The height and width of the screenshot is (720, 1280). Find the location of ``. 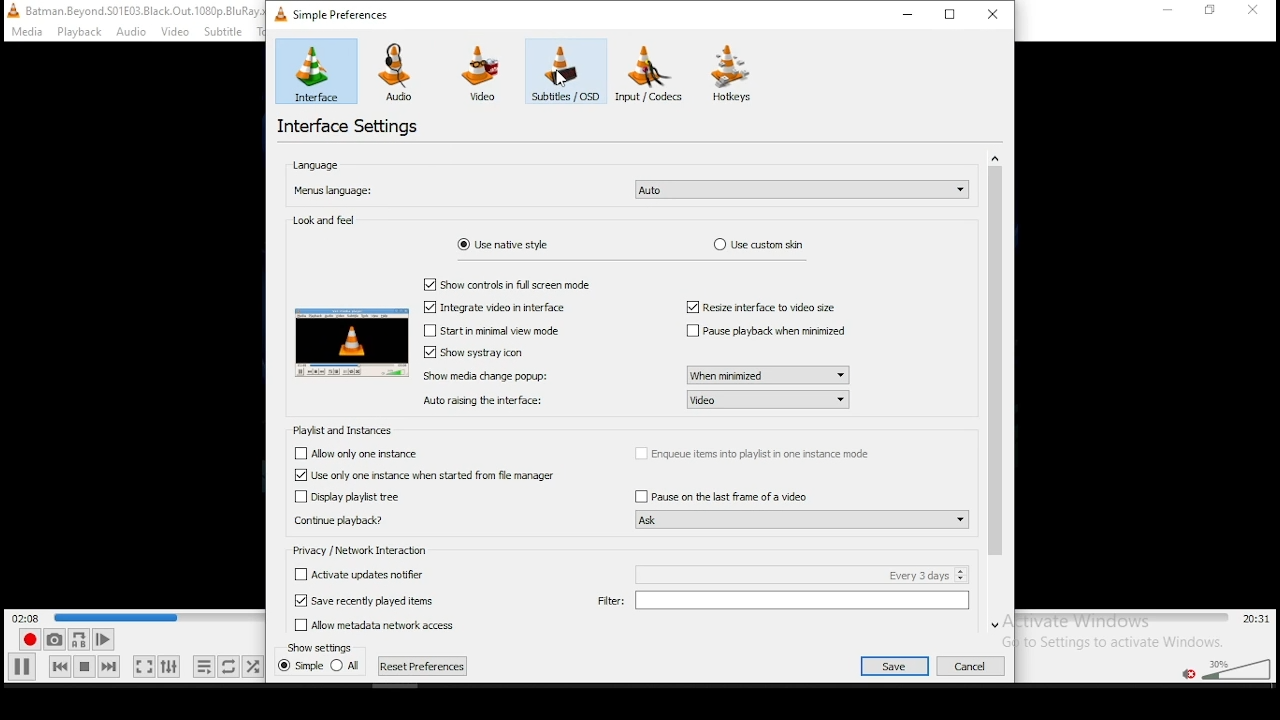

 is located at coordinates (783, 603).